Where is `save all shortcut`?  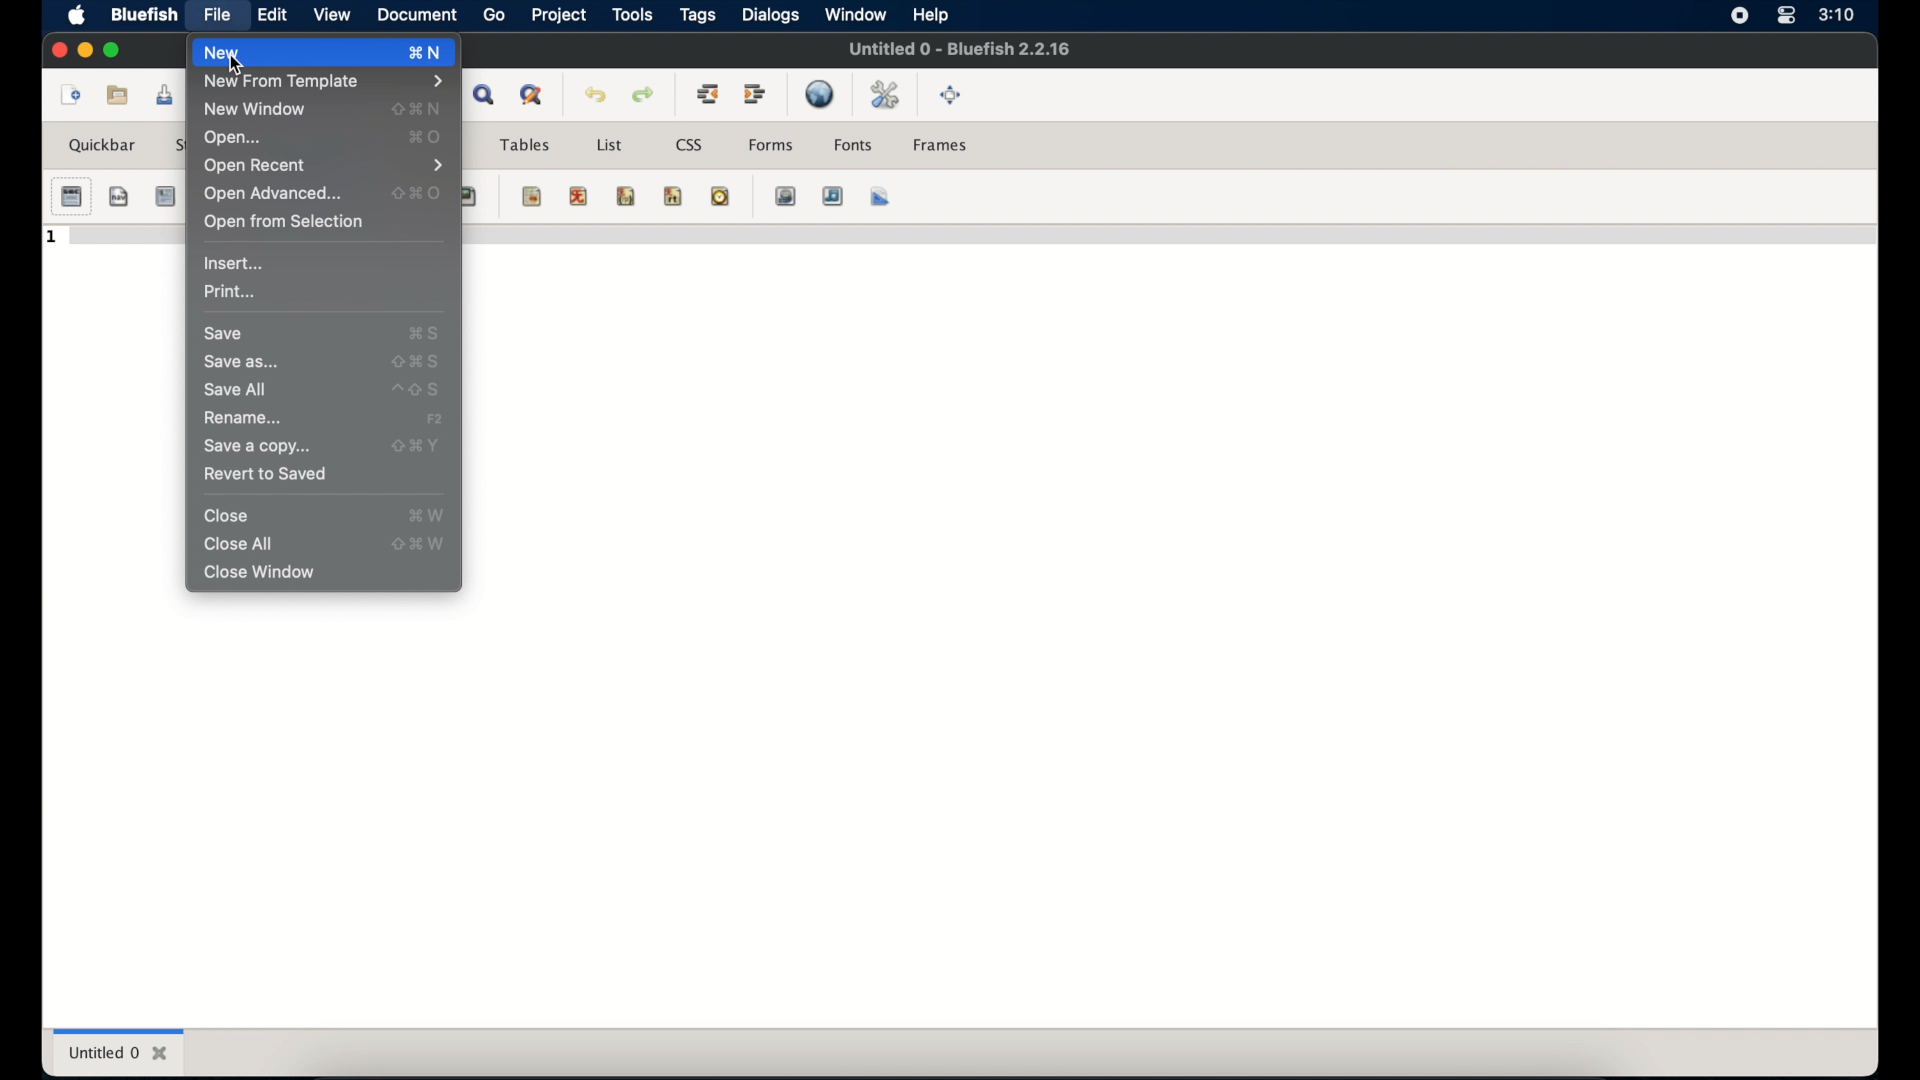
save all shortcut is located at coordinates (417, 390).